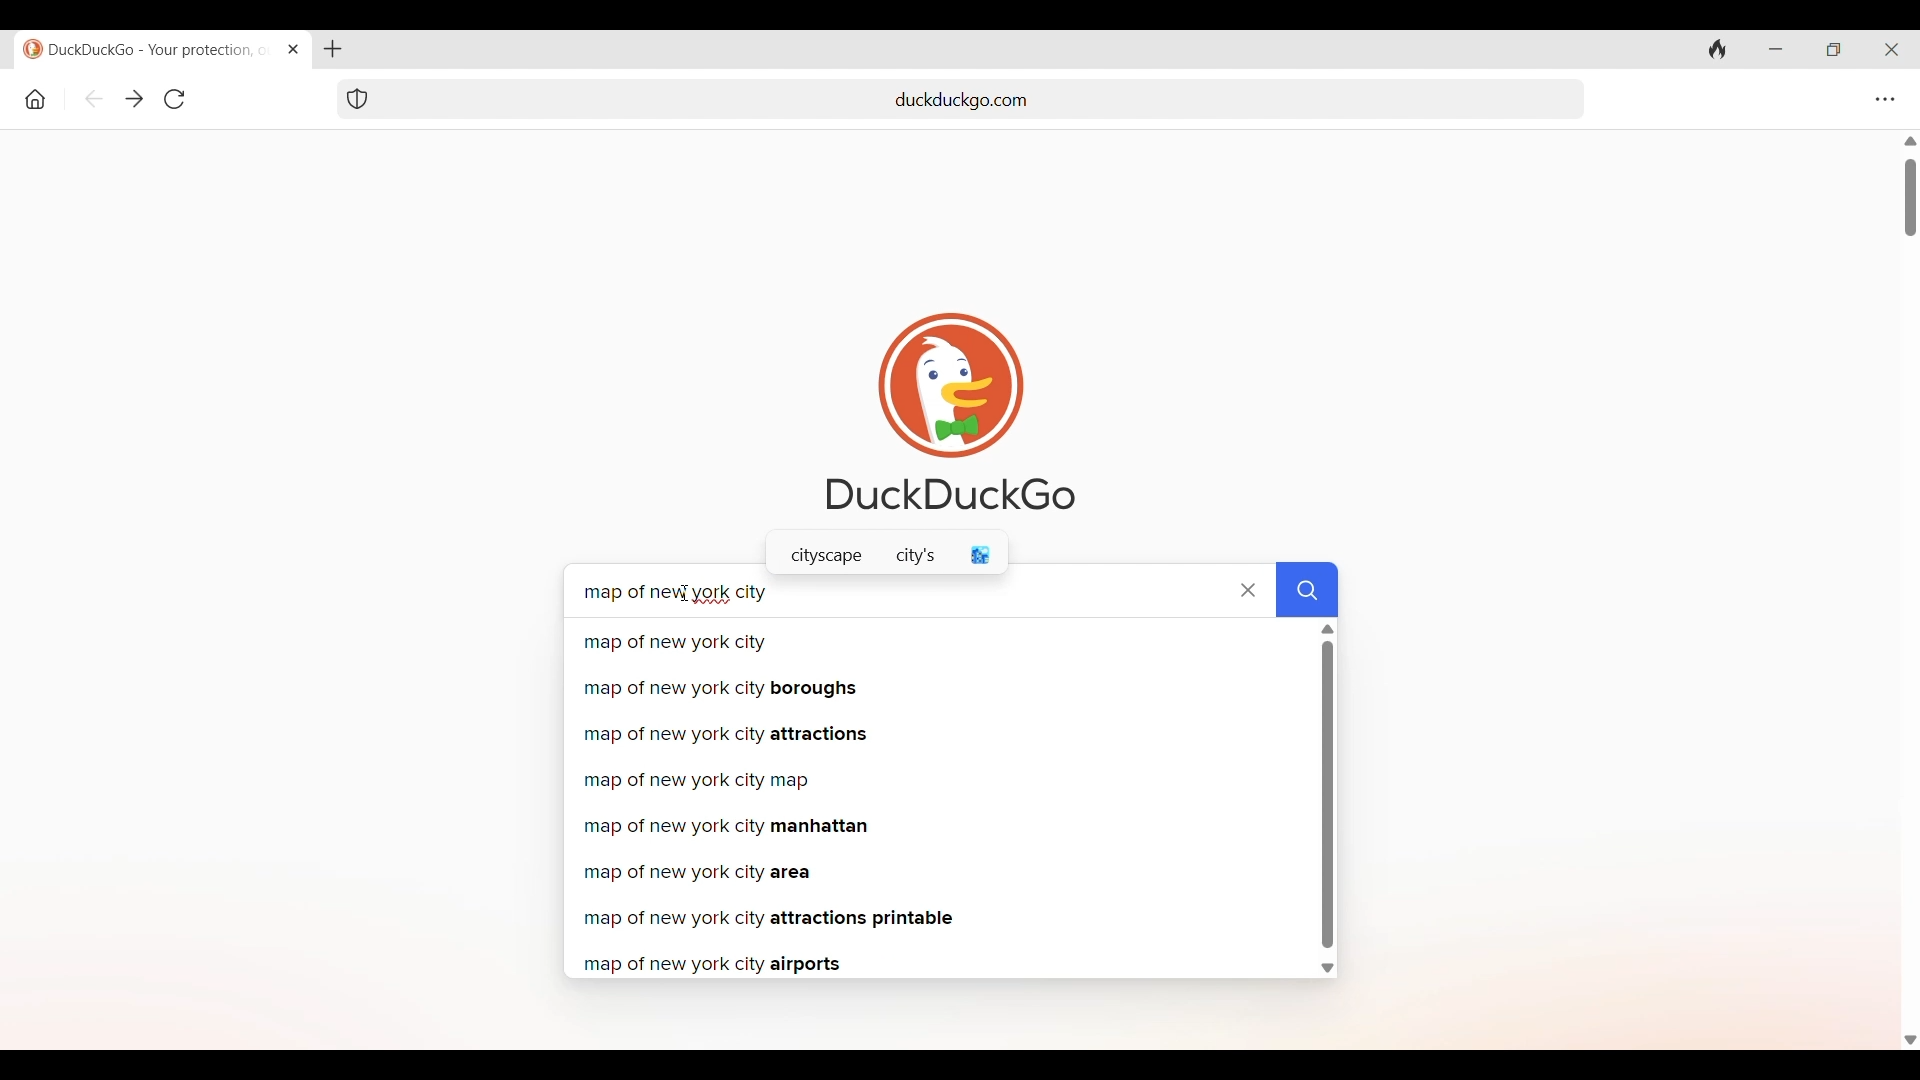  What do you see at coordinates (633, 99) in the screenshot?
I see `Search tab` at bounding box center [633, 99].